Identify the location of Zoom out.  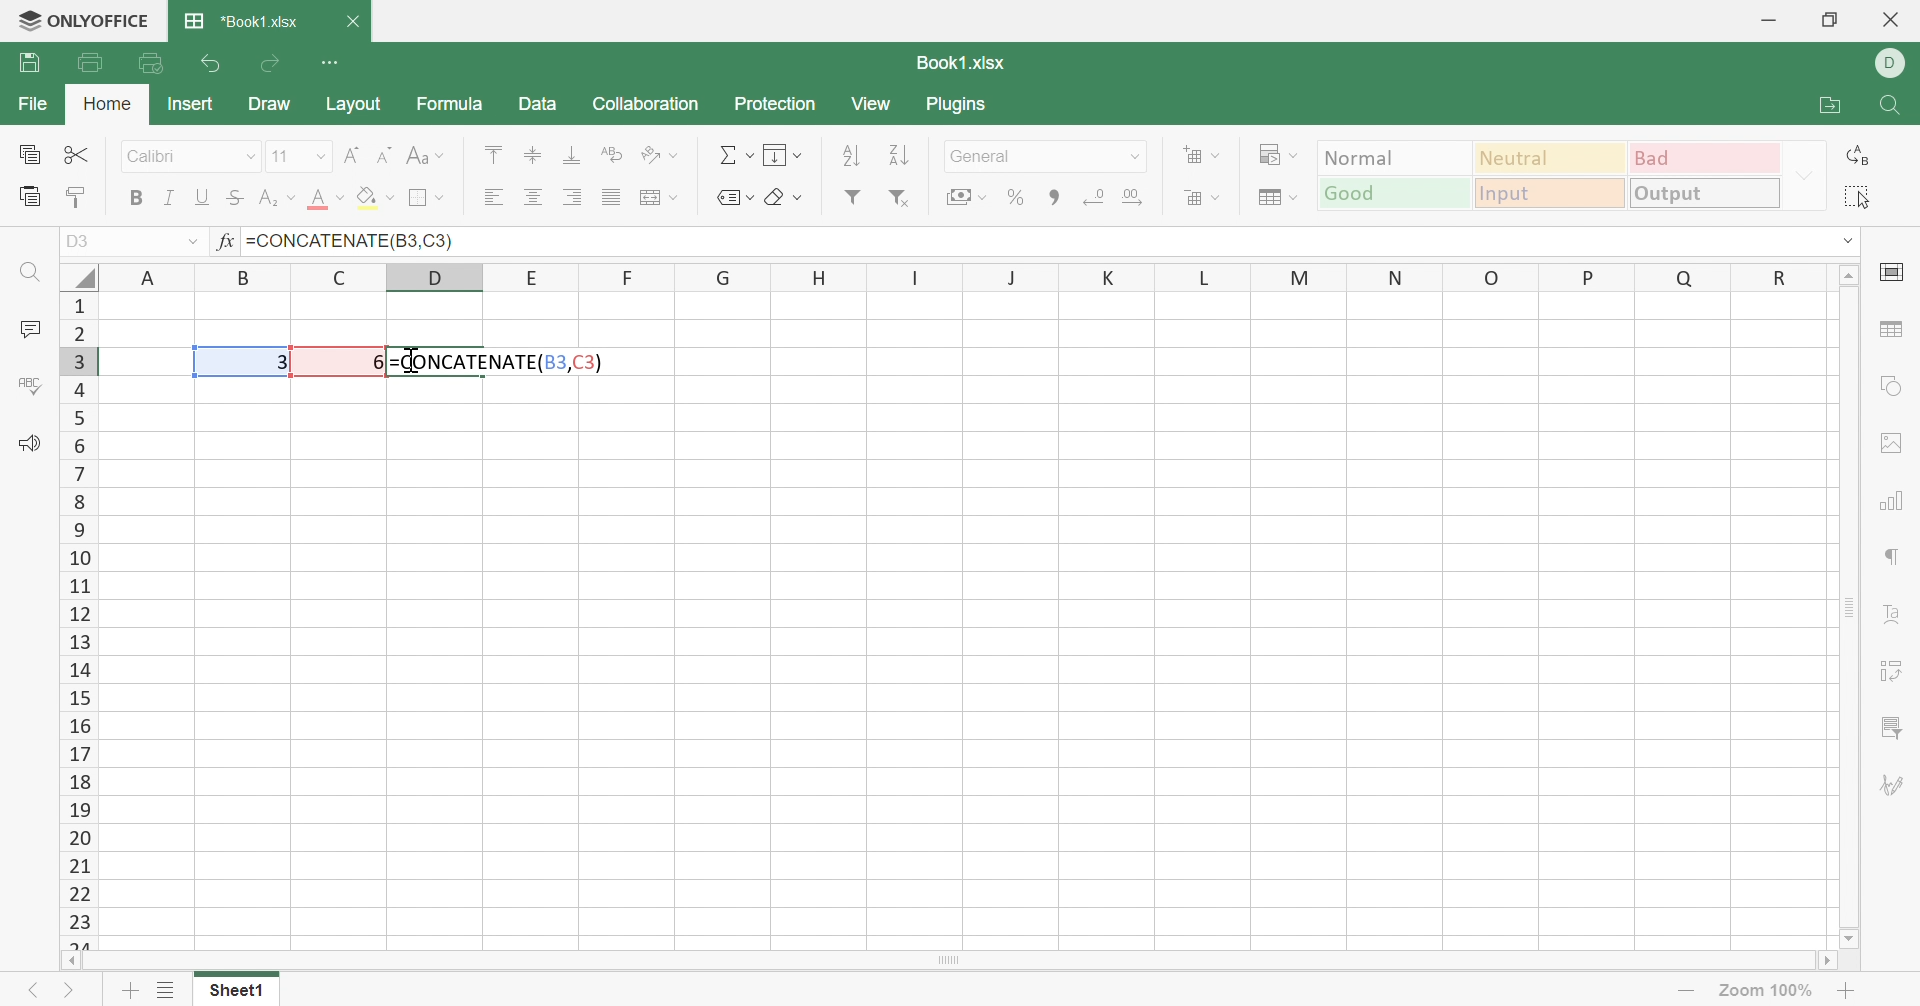
(1685, 992).